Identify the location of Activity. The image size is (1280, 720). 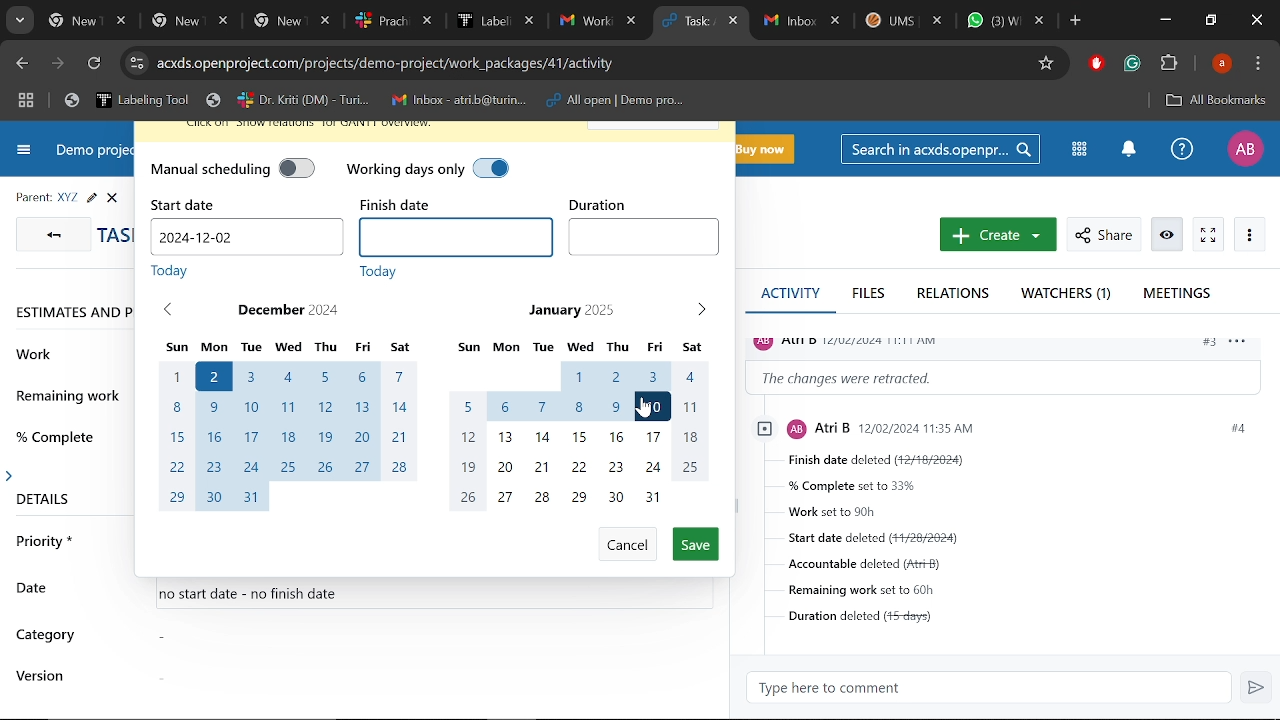
(789, 298).